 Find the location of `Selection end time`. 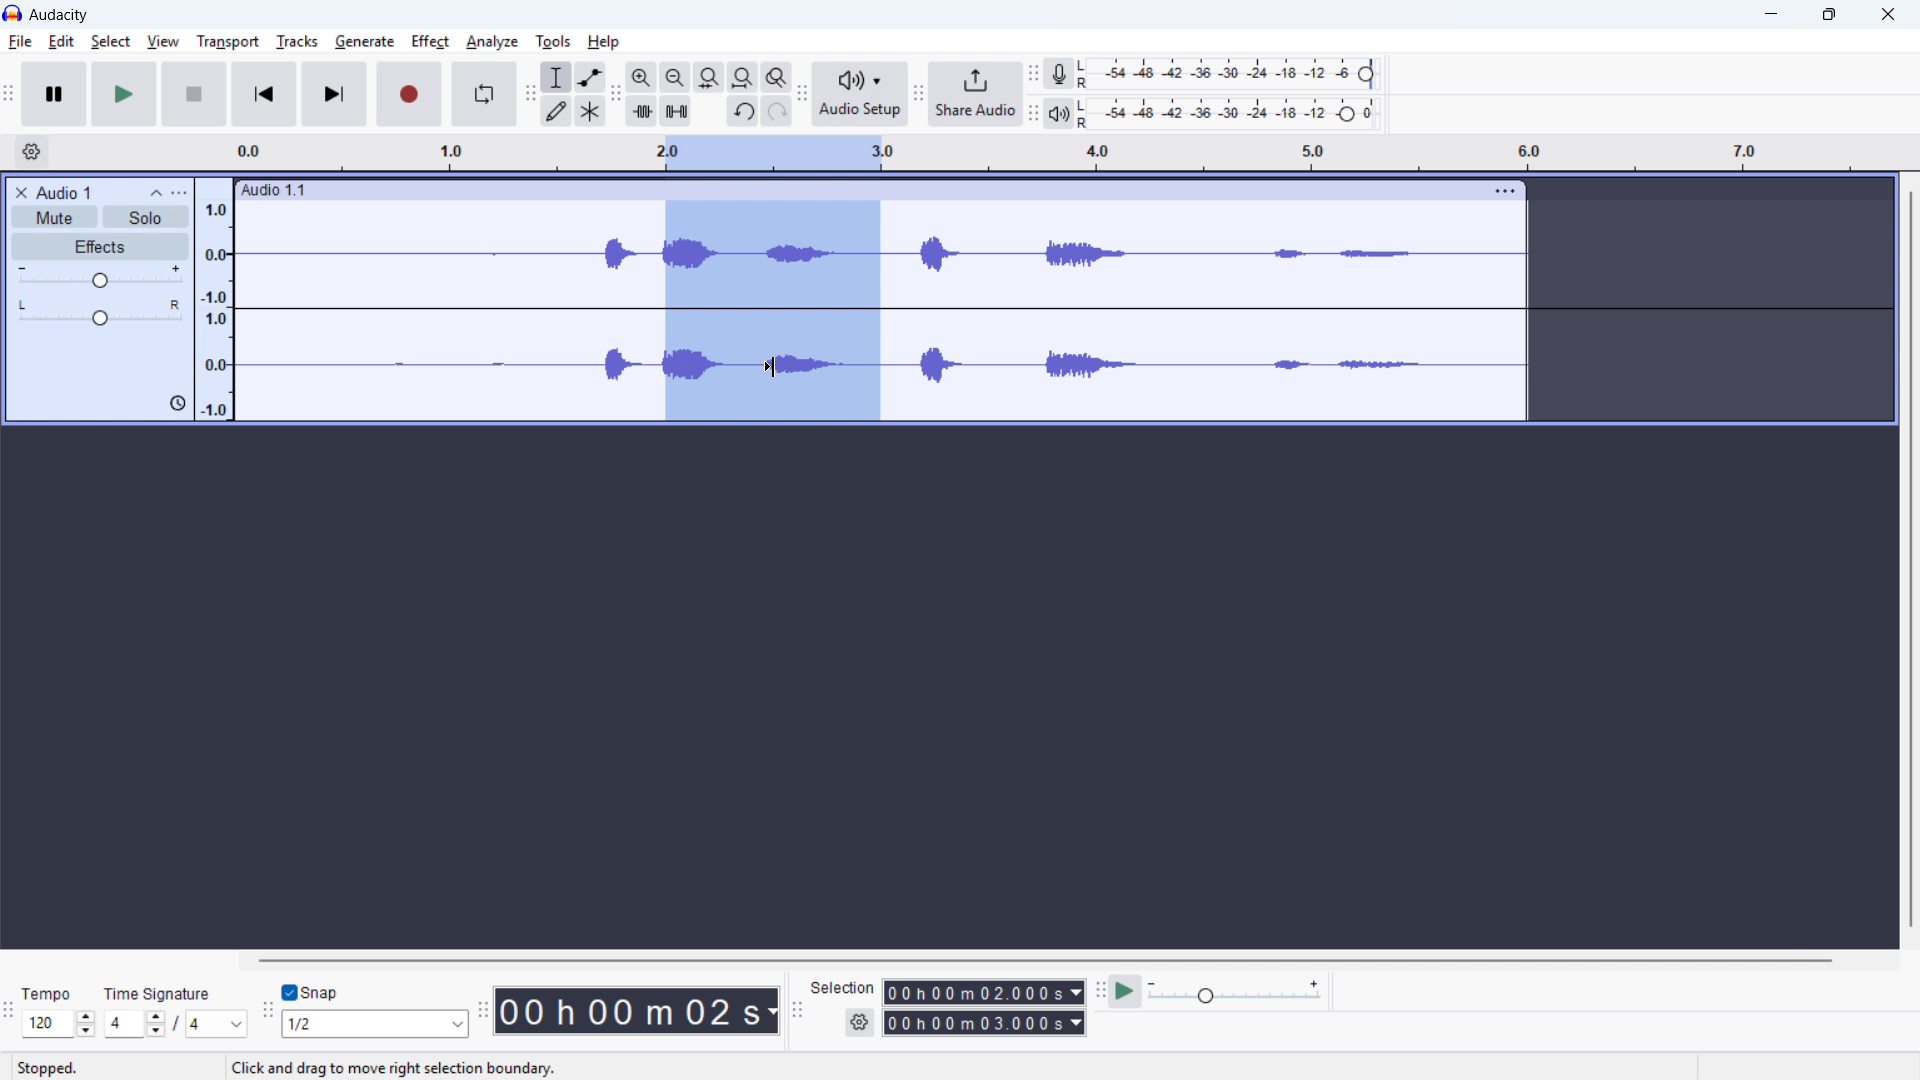

Selection end time is located at coordinates (987, 1023).